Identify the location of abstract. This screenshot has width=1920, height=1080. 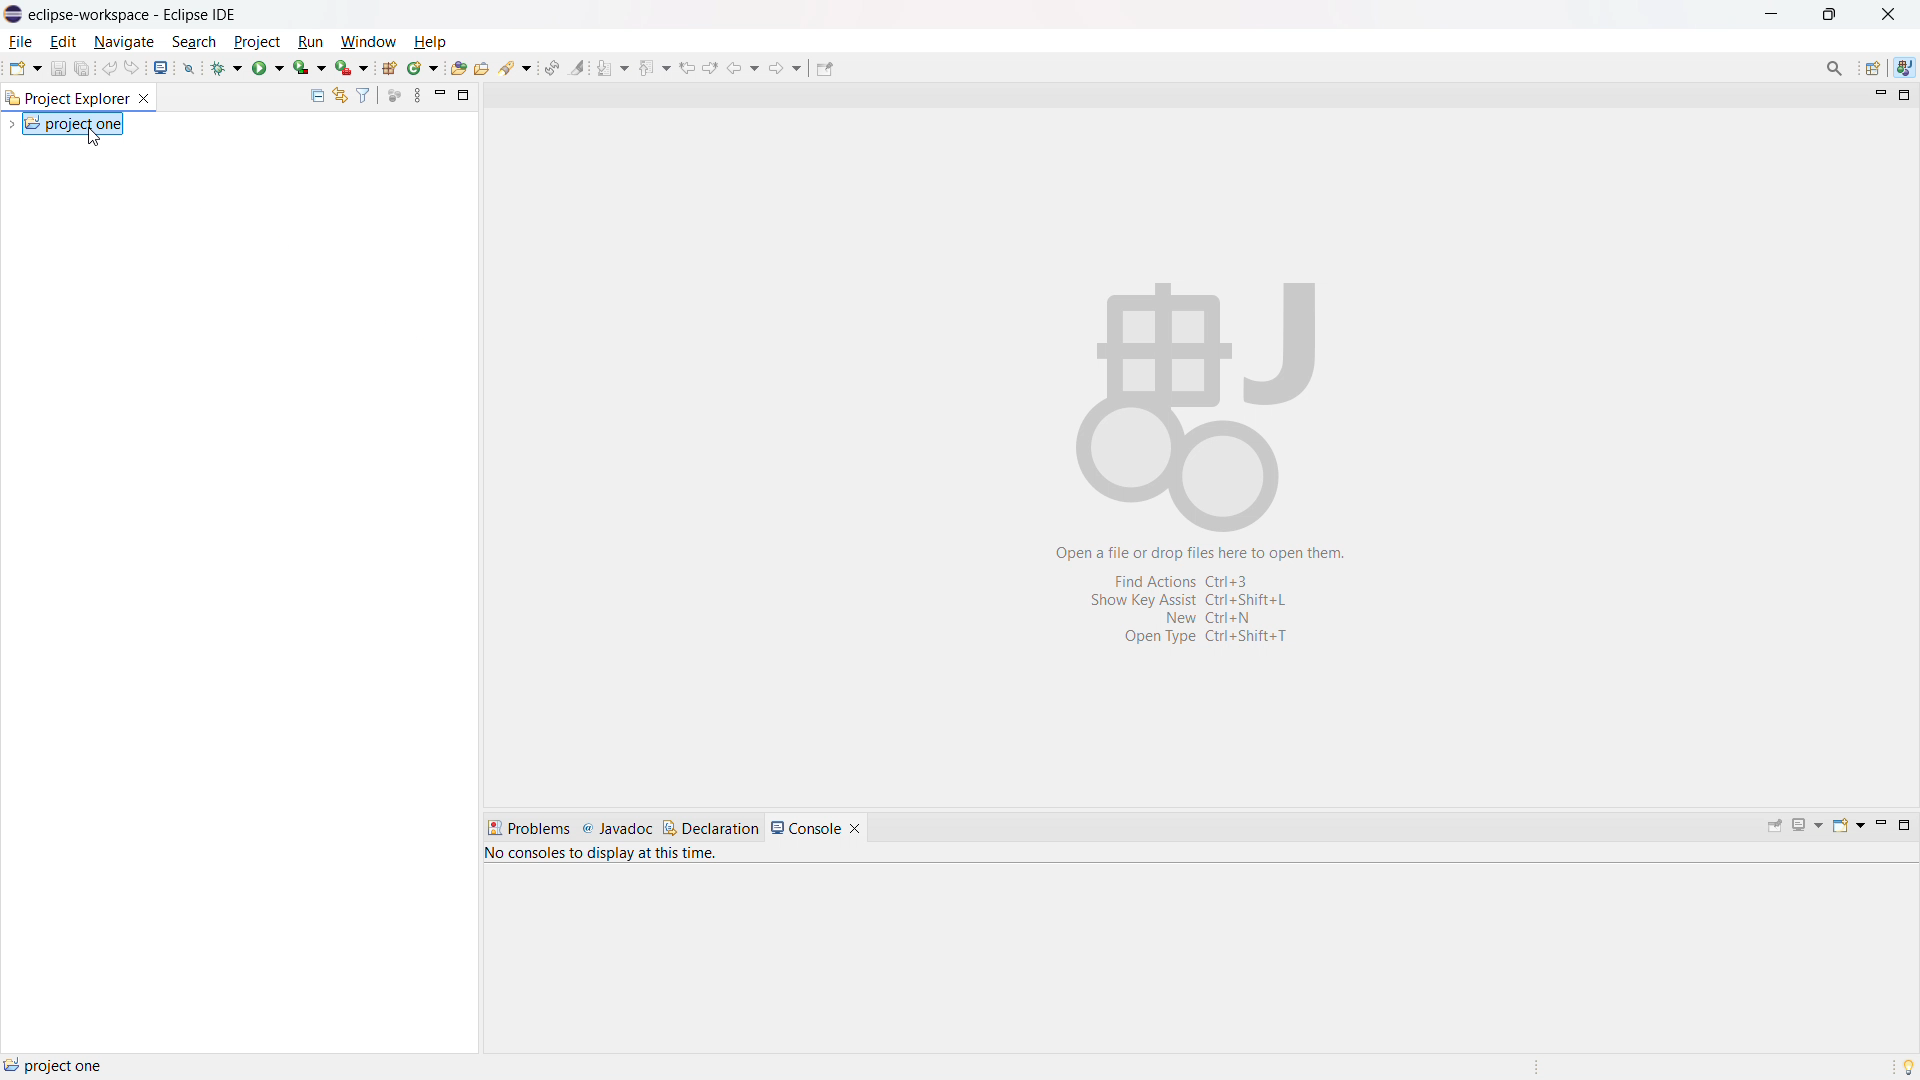
(1200, 393).